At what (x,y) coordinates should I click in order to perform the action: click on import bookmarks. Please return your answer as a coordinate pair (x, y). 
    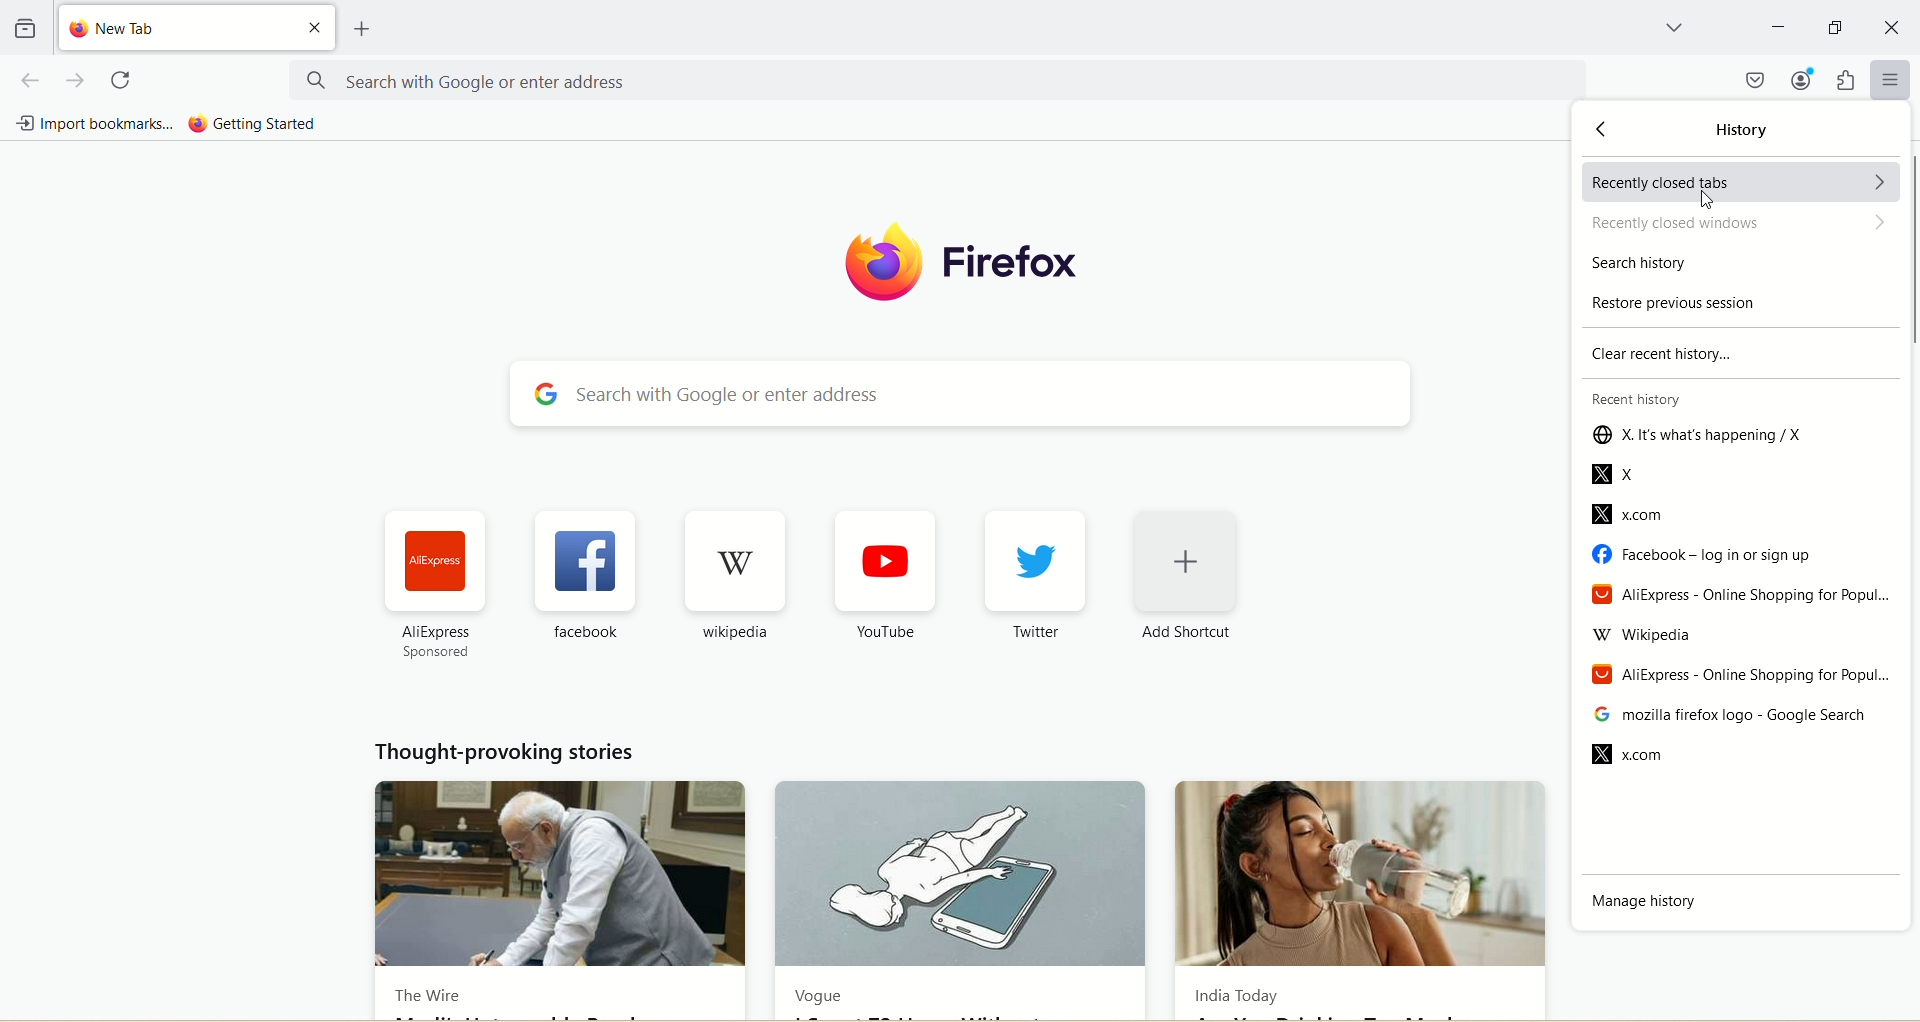
    Looking at the image, I should click on (95, 125).